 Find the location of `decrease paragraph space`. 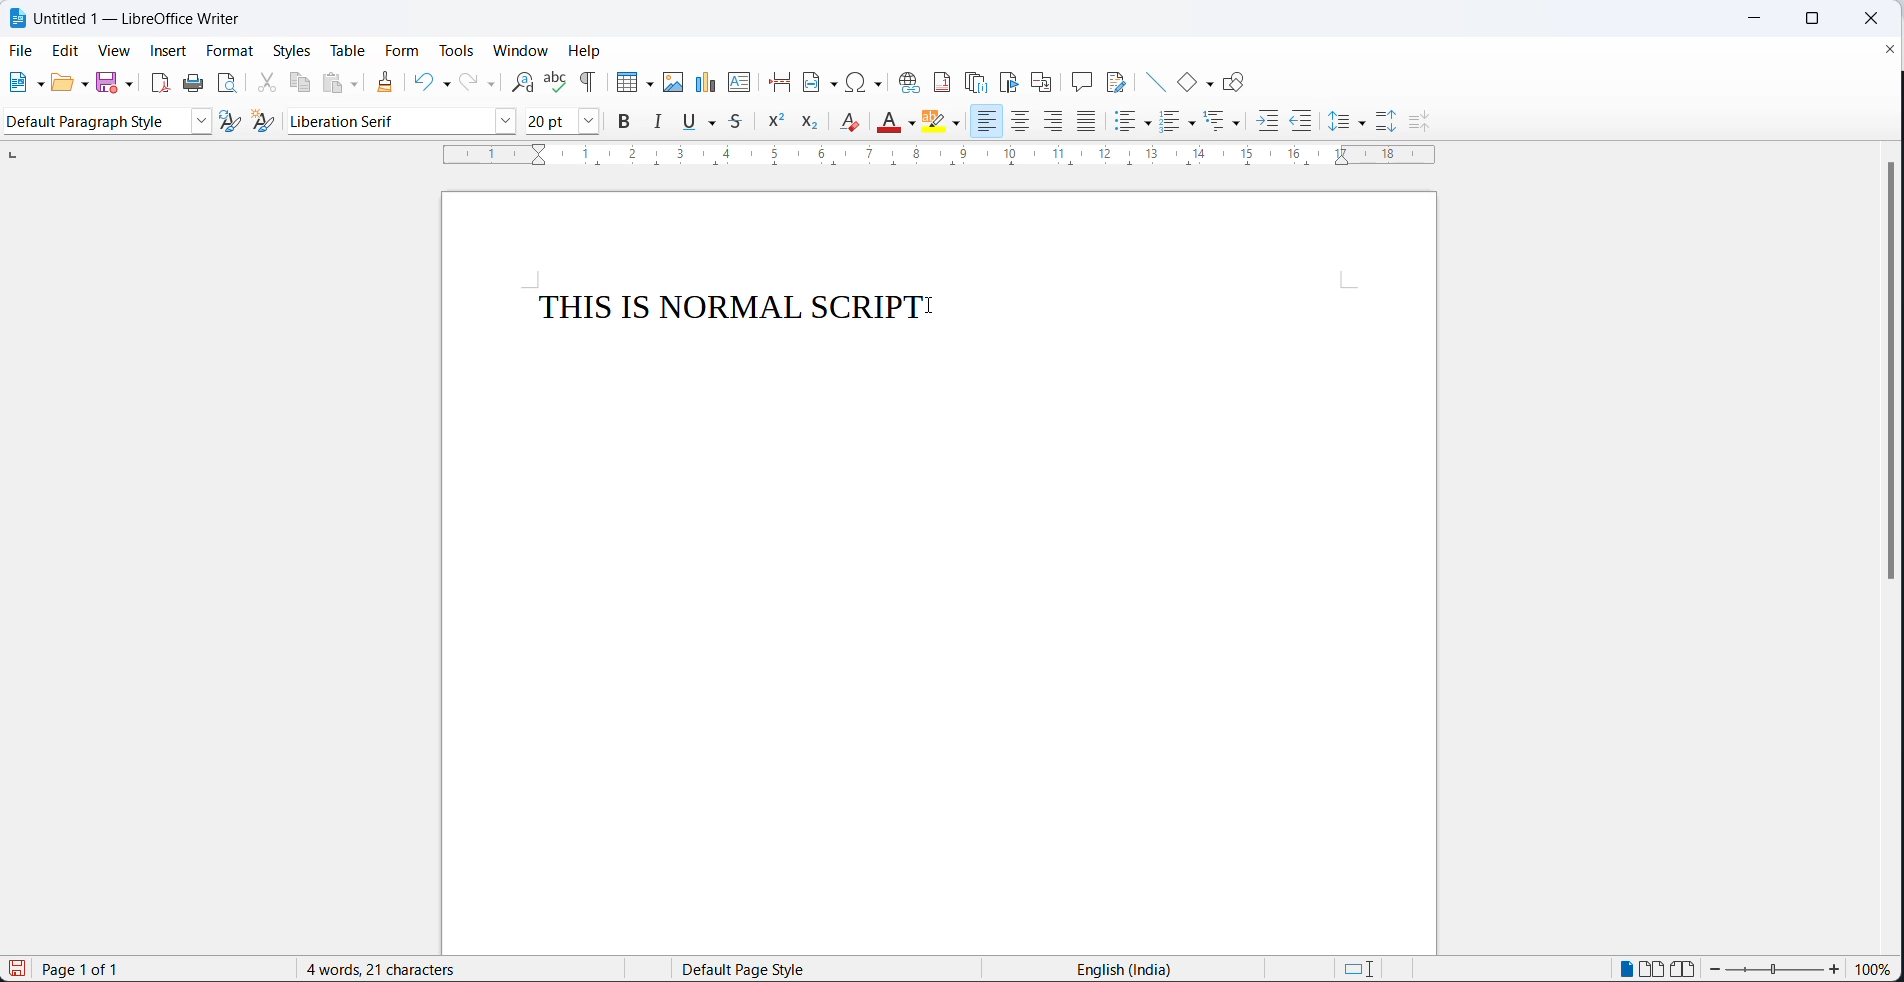

decrease paragraph space is located at coordinates (1416, 122).